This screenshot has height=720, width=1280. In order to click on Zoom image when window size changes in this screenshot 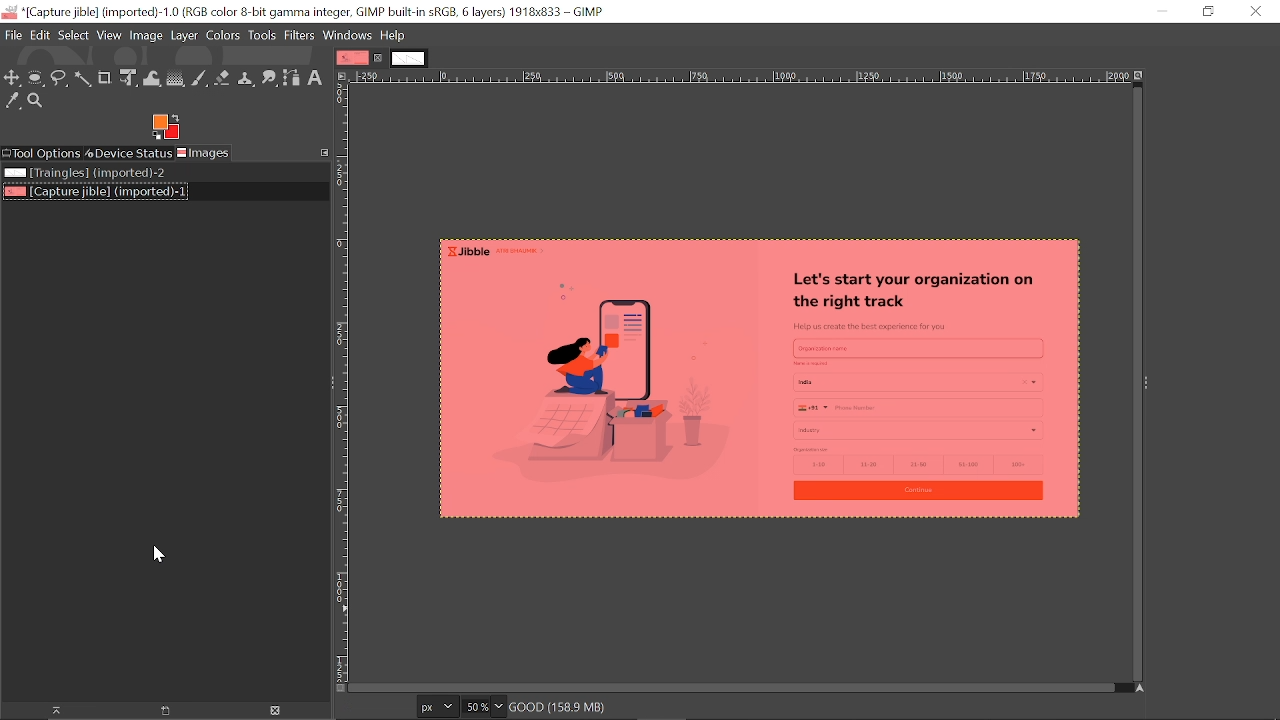, I will do `click(1140, 74)`.